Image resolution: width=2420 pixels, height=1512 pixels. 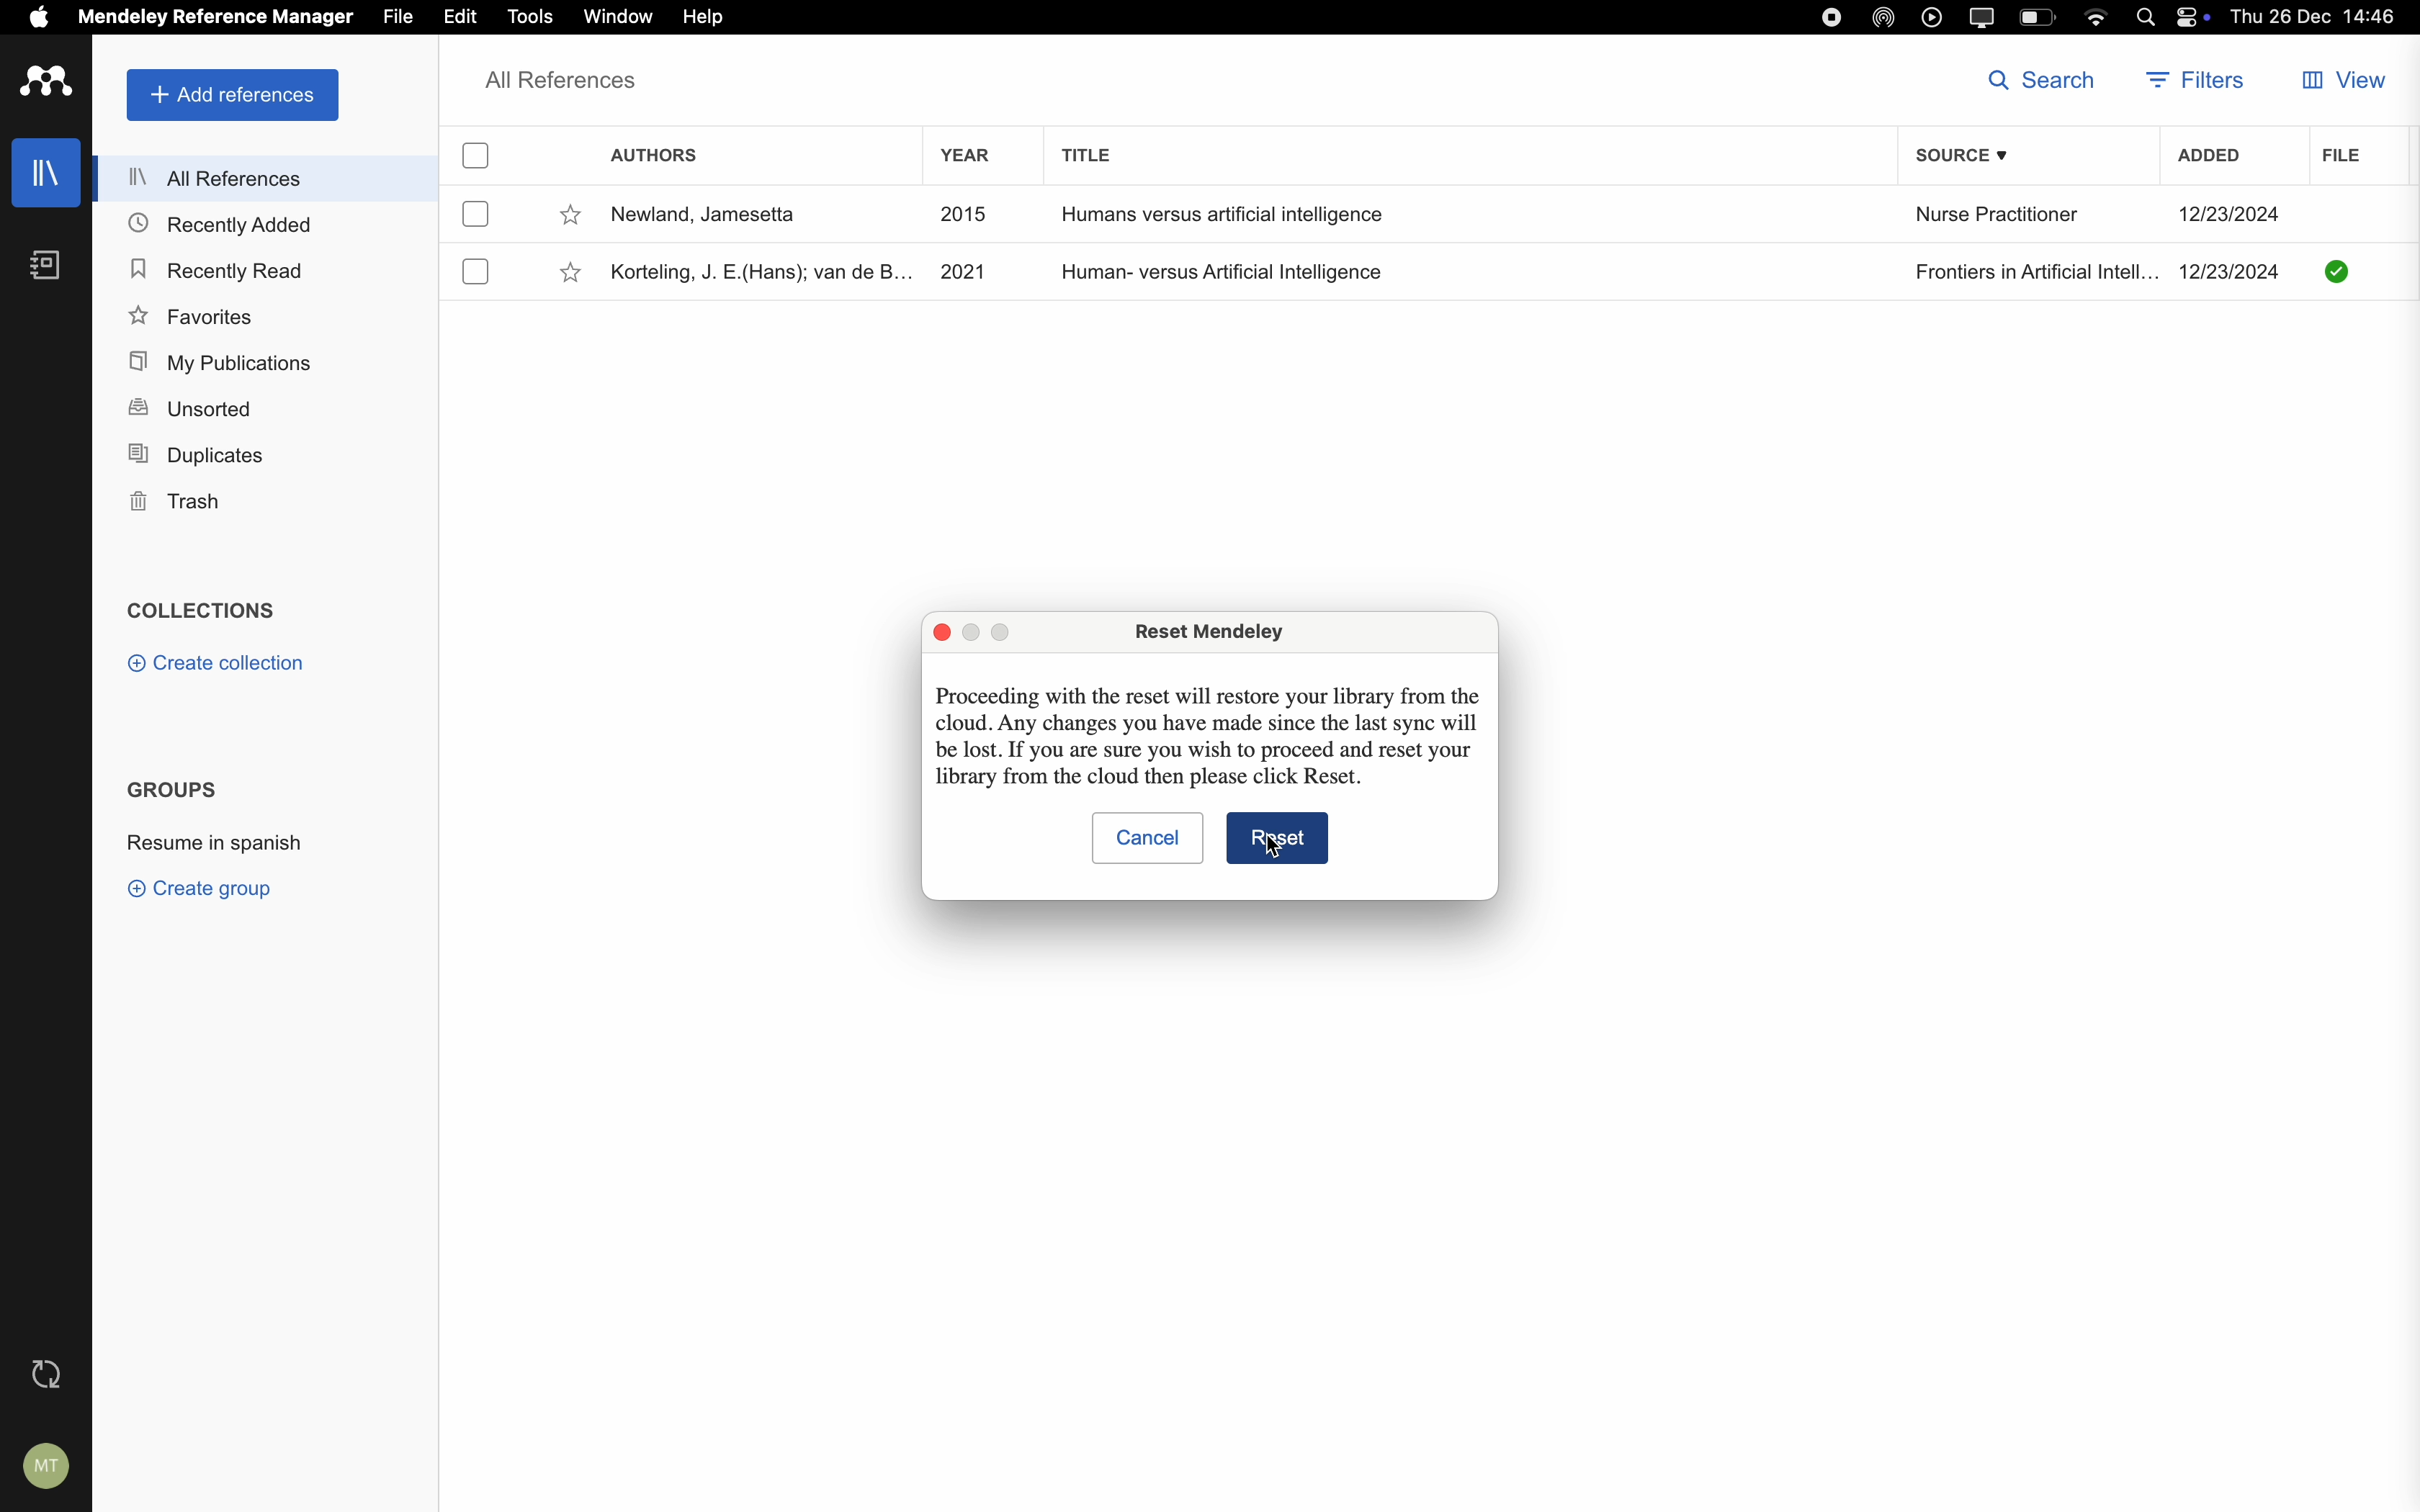 What do you see at coordinates (575, 215) in the screenshot?
I see `favorite` at bounding box center [575, 215].